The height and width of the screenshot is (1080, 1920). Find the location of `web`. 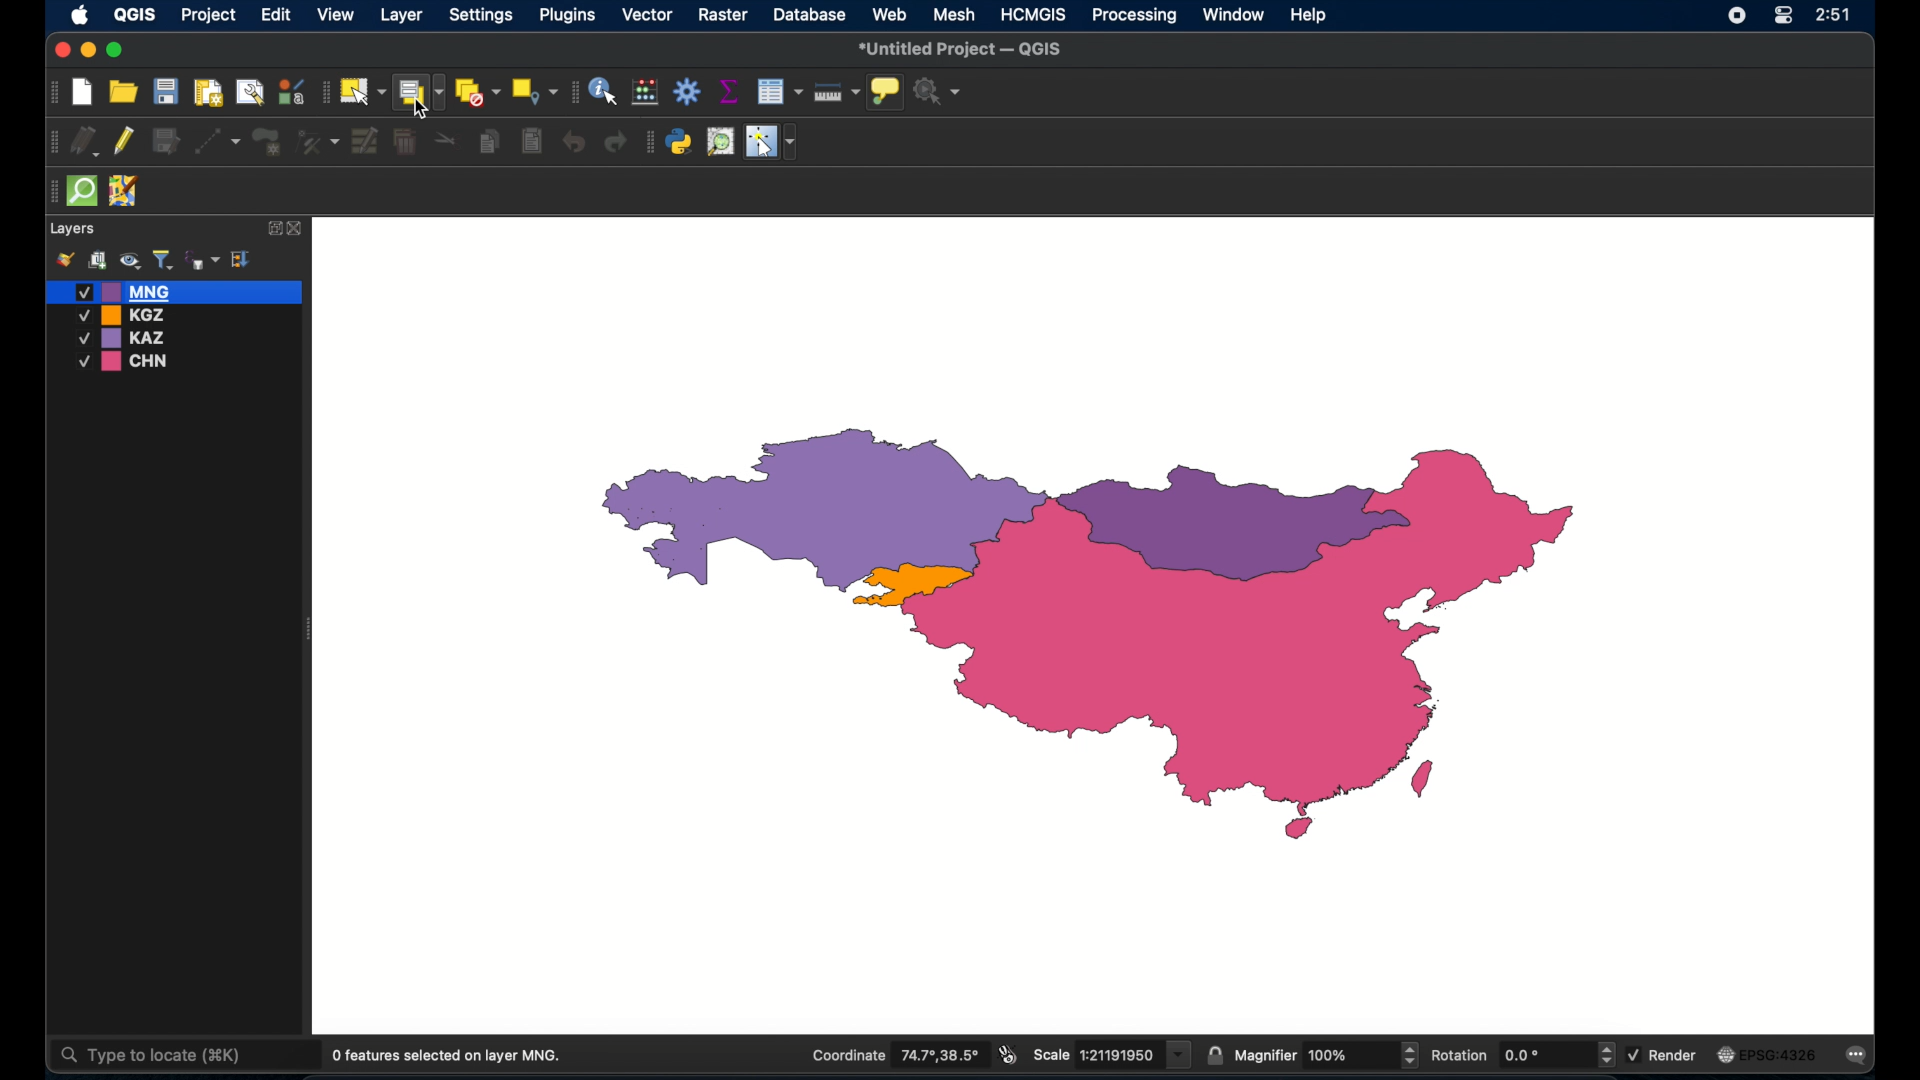

web is located at coordinates (890, 14).